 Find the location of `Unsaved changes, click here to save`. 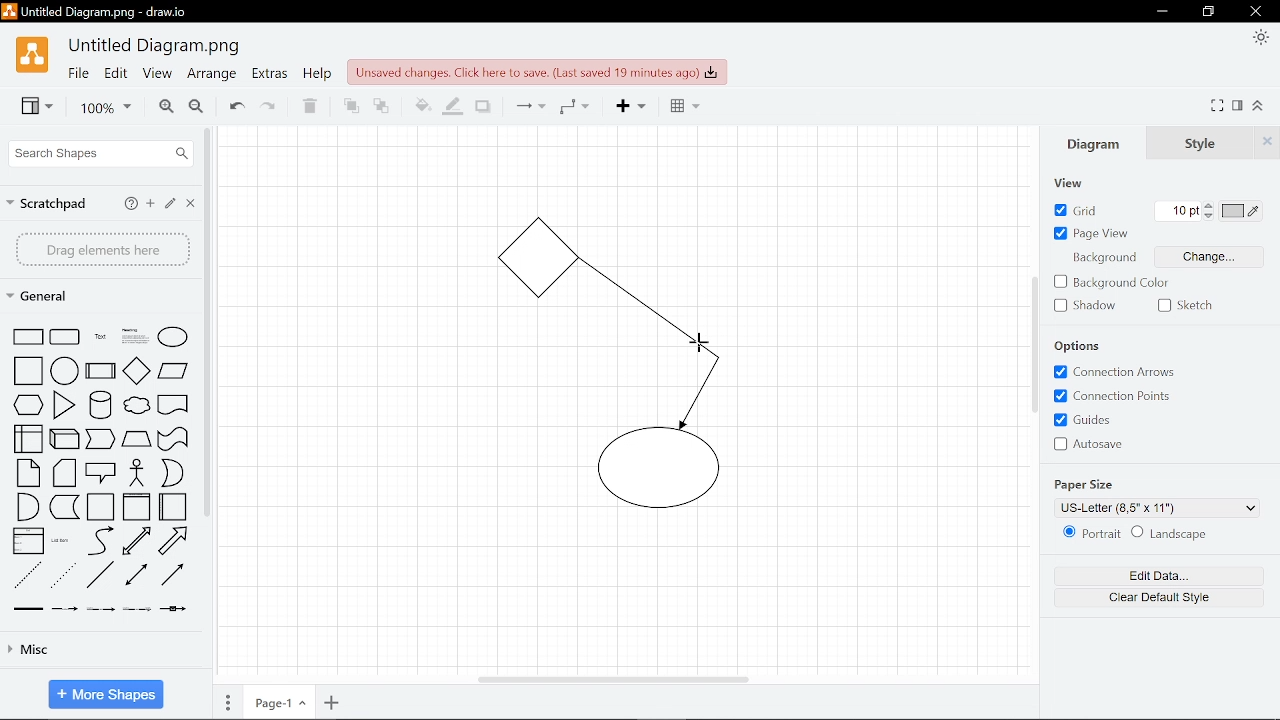

Unsaved changes, click here to save is located at coordinates (537, 71).